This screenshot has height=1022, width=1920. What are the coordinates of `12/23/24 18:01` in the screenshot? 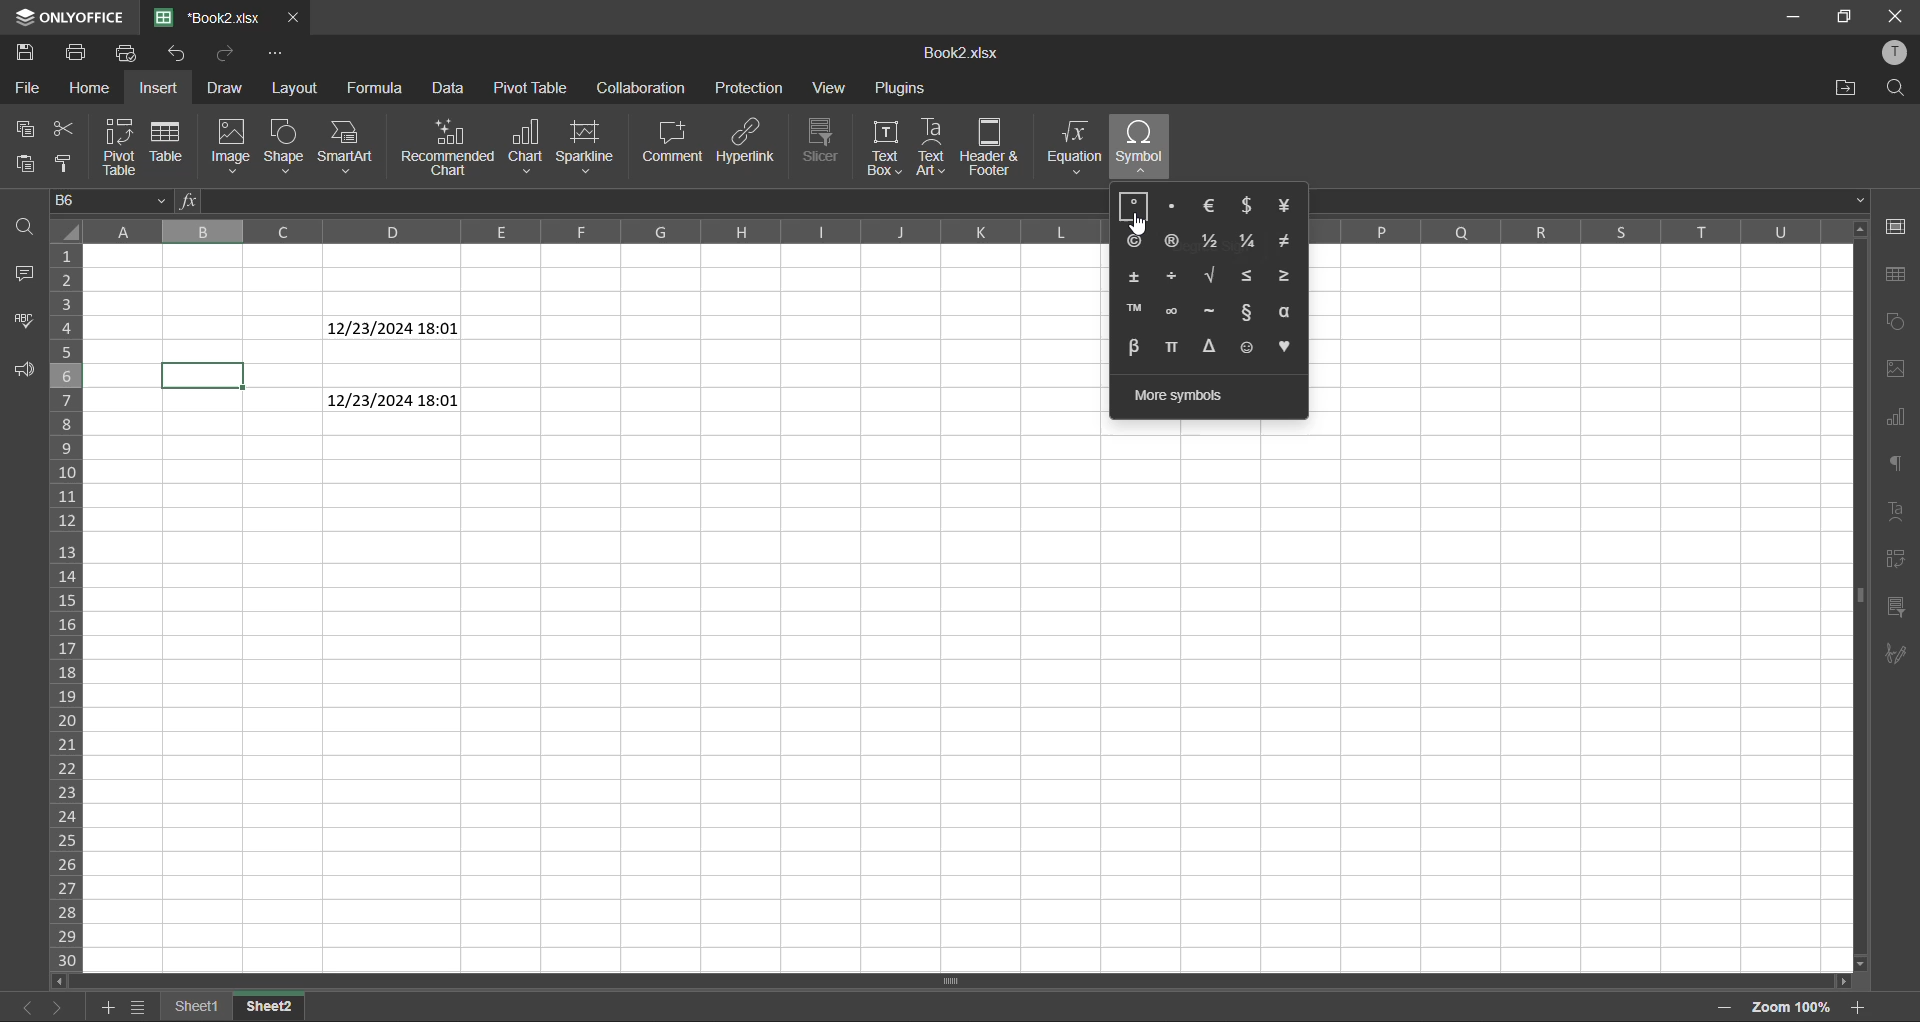 It's located at (393, 400).